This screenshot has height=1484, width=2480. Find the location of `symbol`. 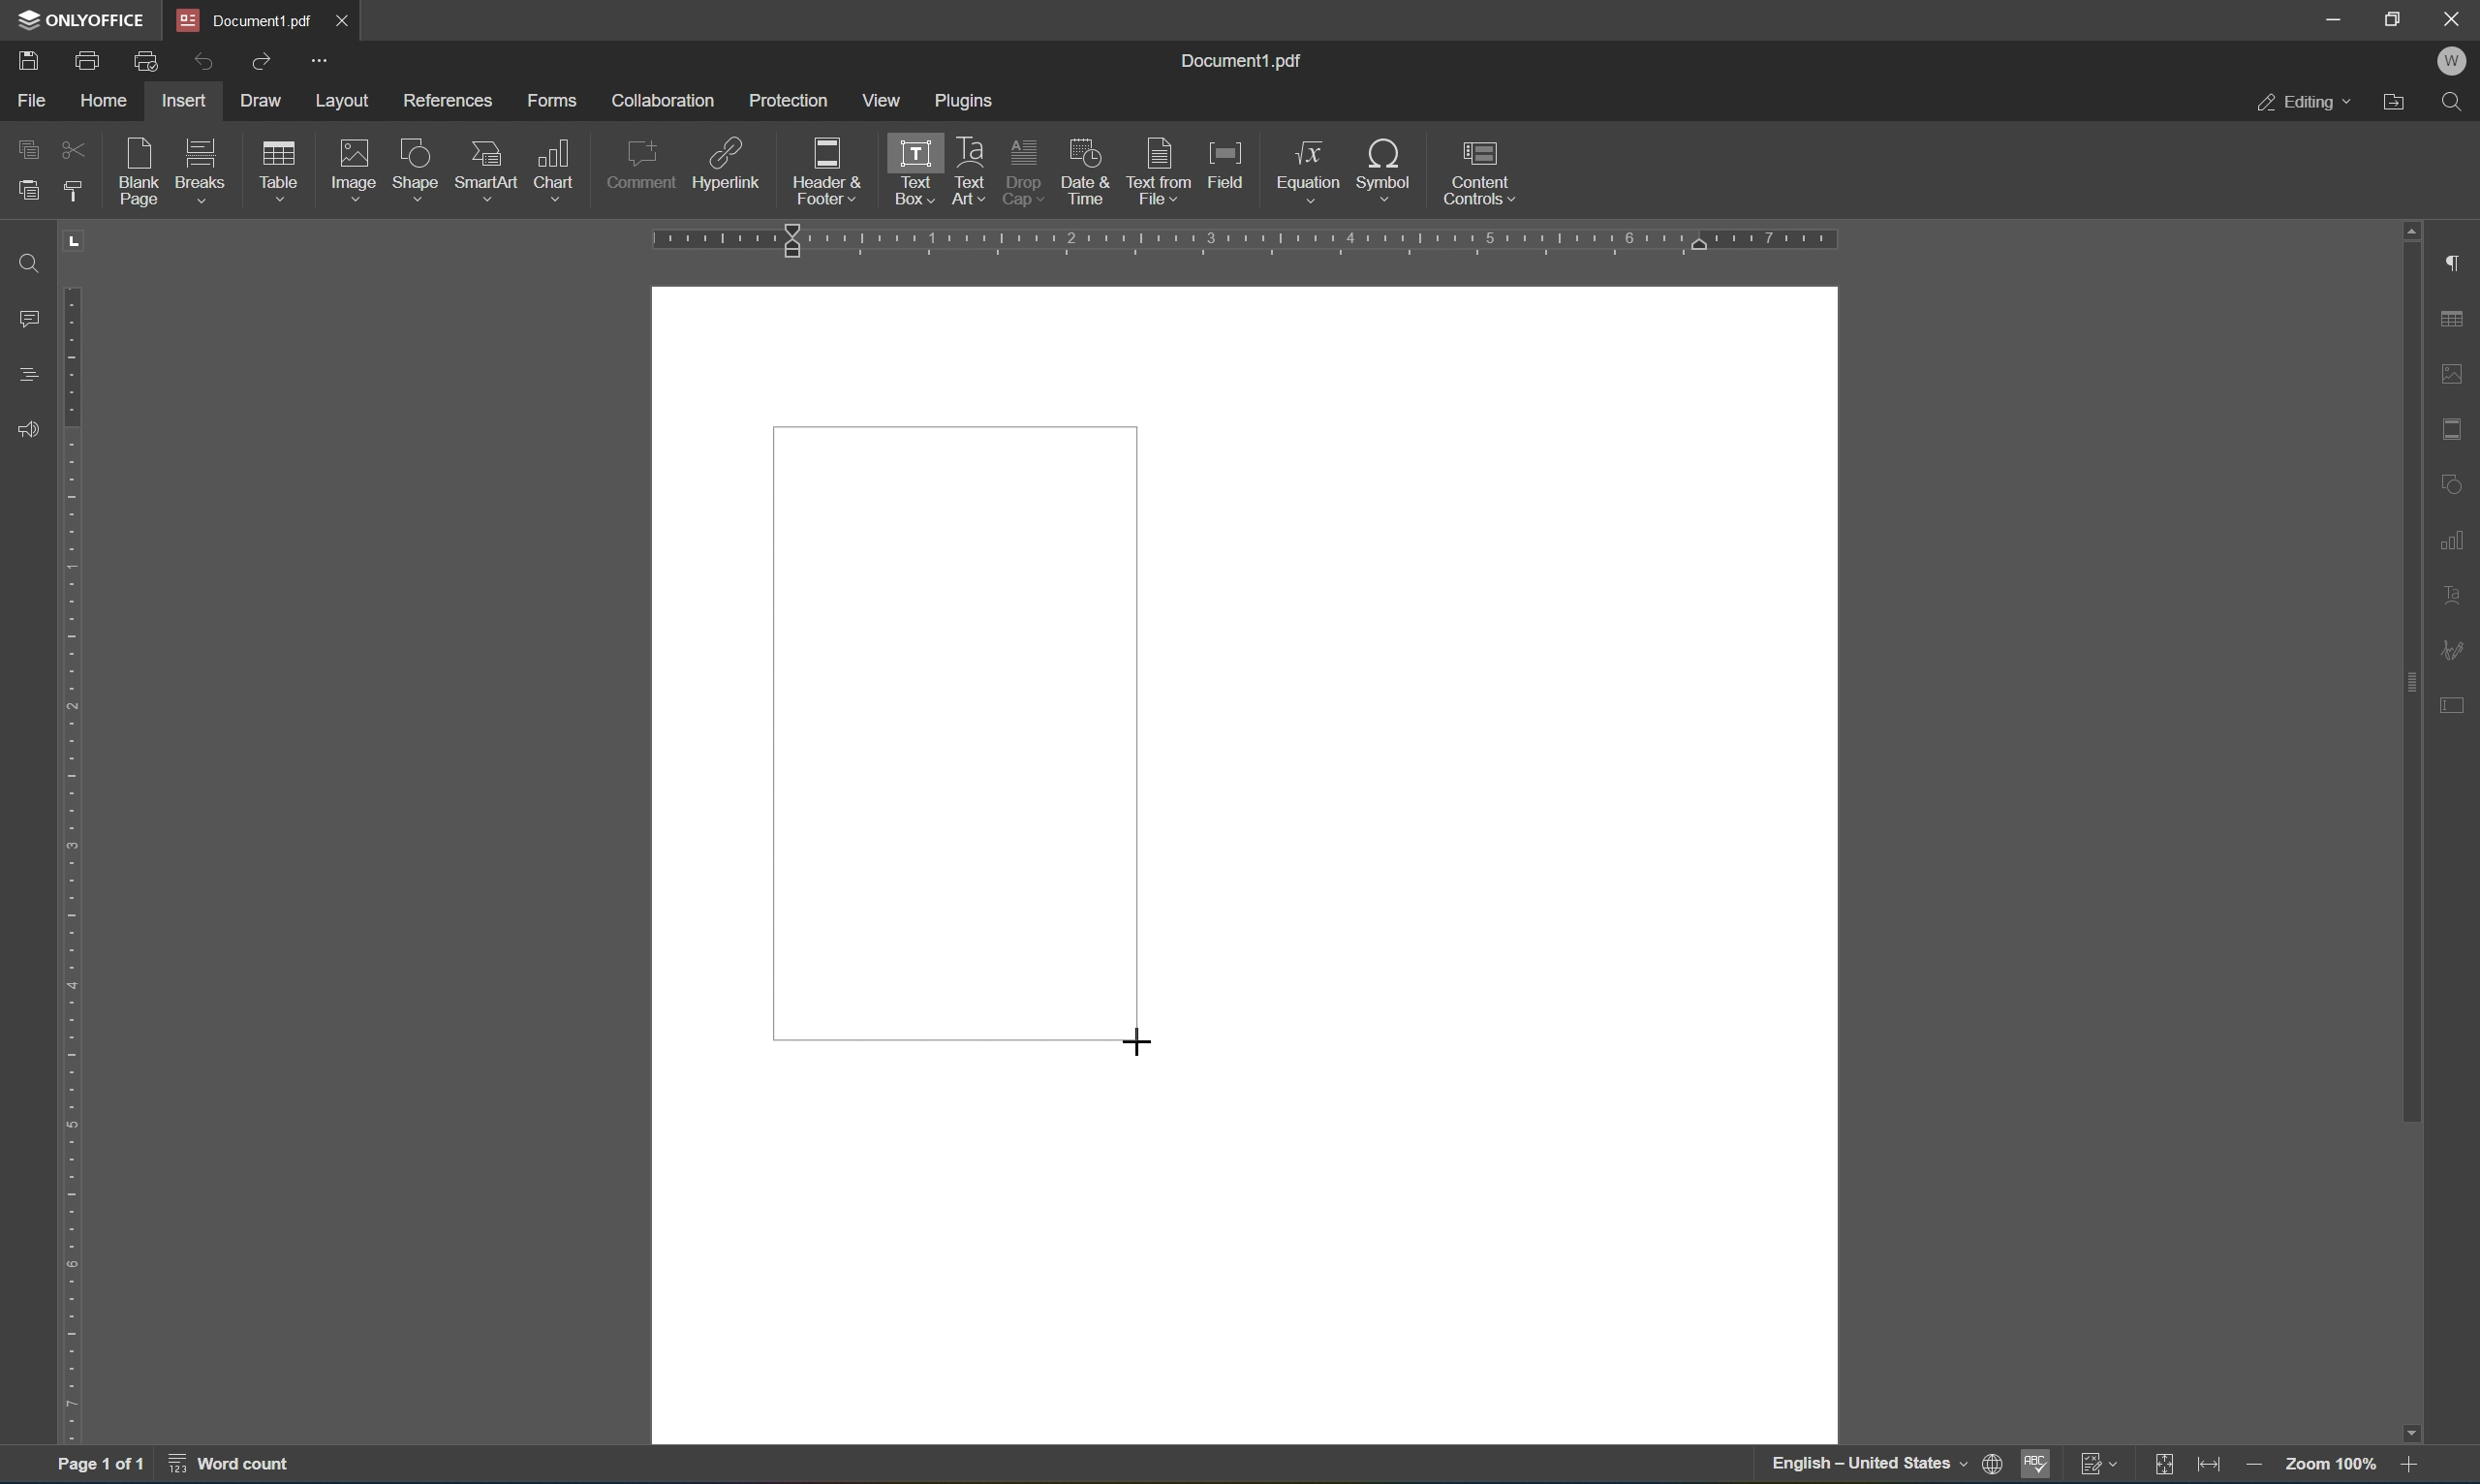

symbol is located at coordinates (1390, 173).